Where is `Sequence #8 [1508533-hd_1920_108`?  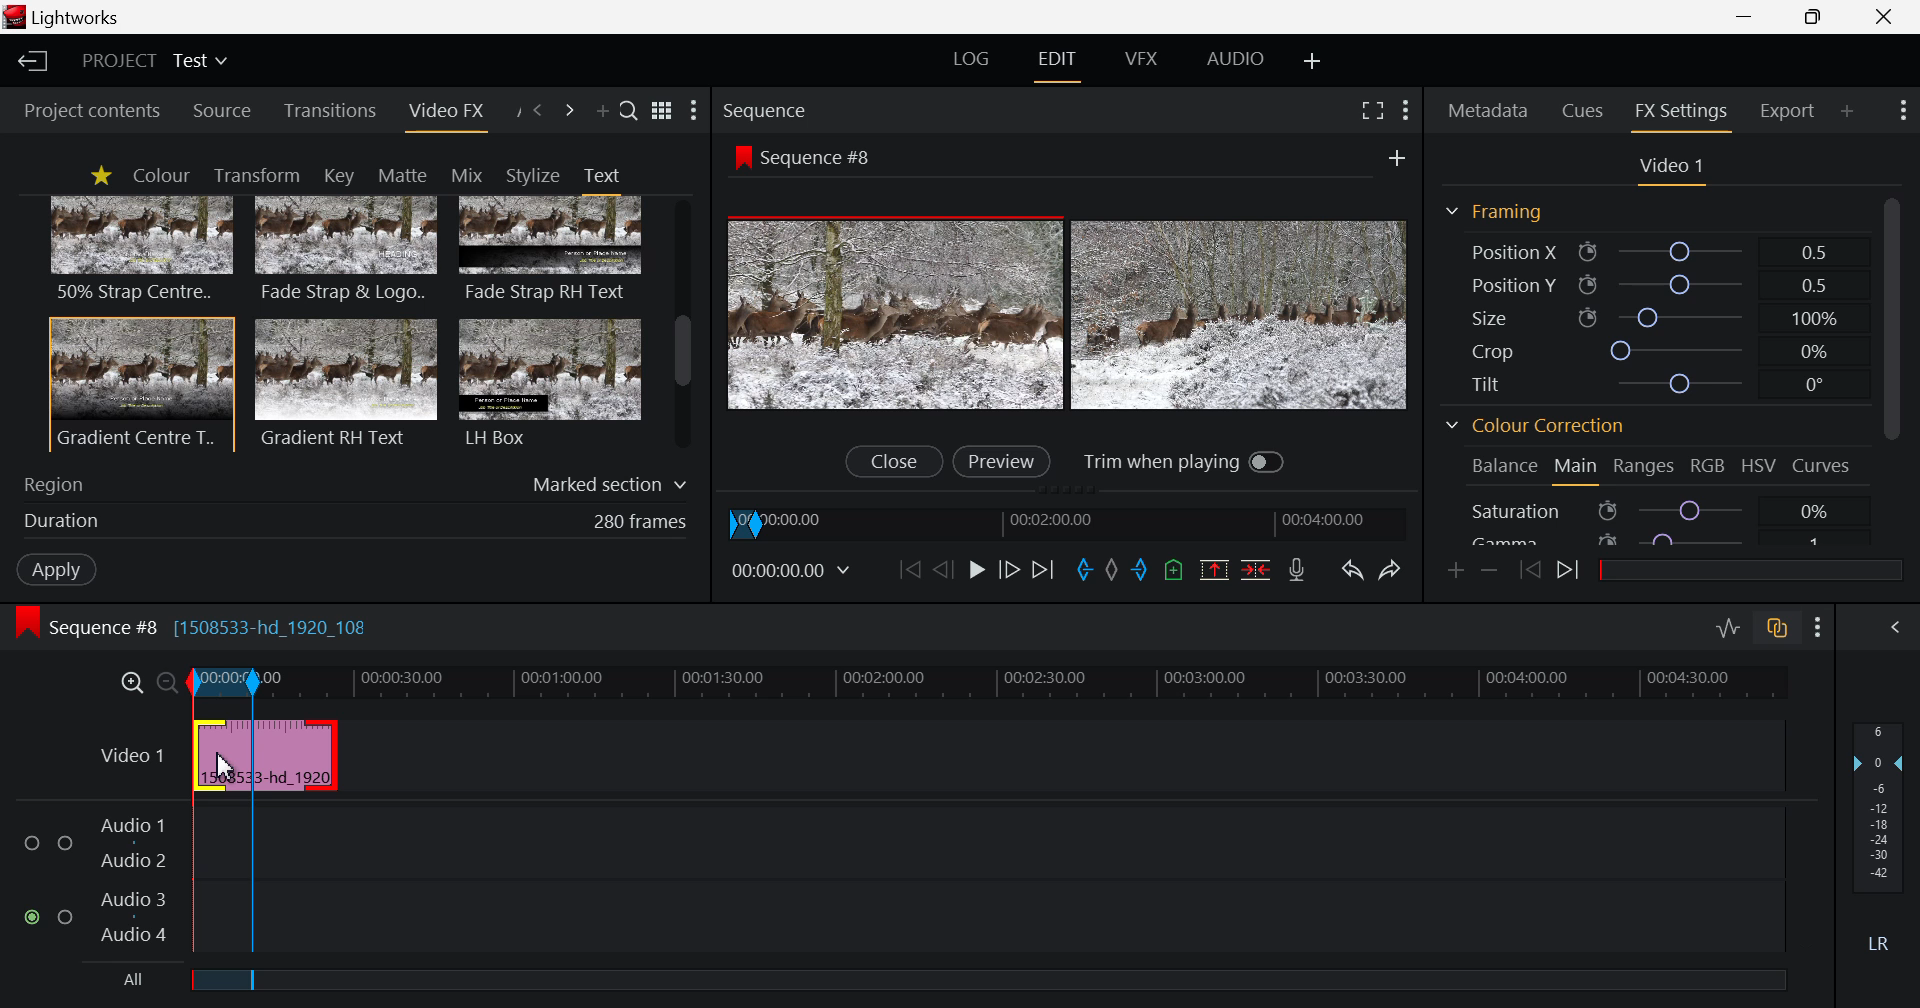
Sequence #8 [1508533-hd_1920_108 is located at coordinates (206, 626).